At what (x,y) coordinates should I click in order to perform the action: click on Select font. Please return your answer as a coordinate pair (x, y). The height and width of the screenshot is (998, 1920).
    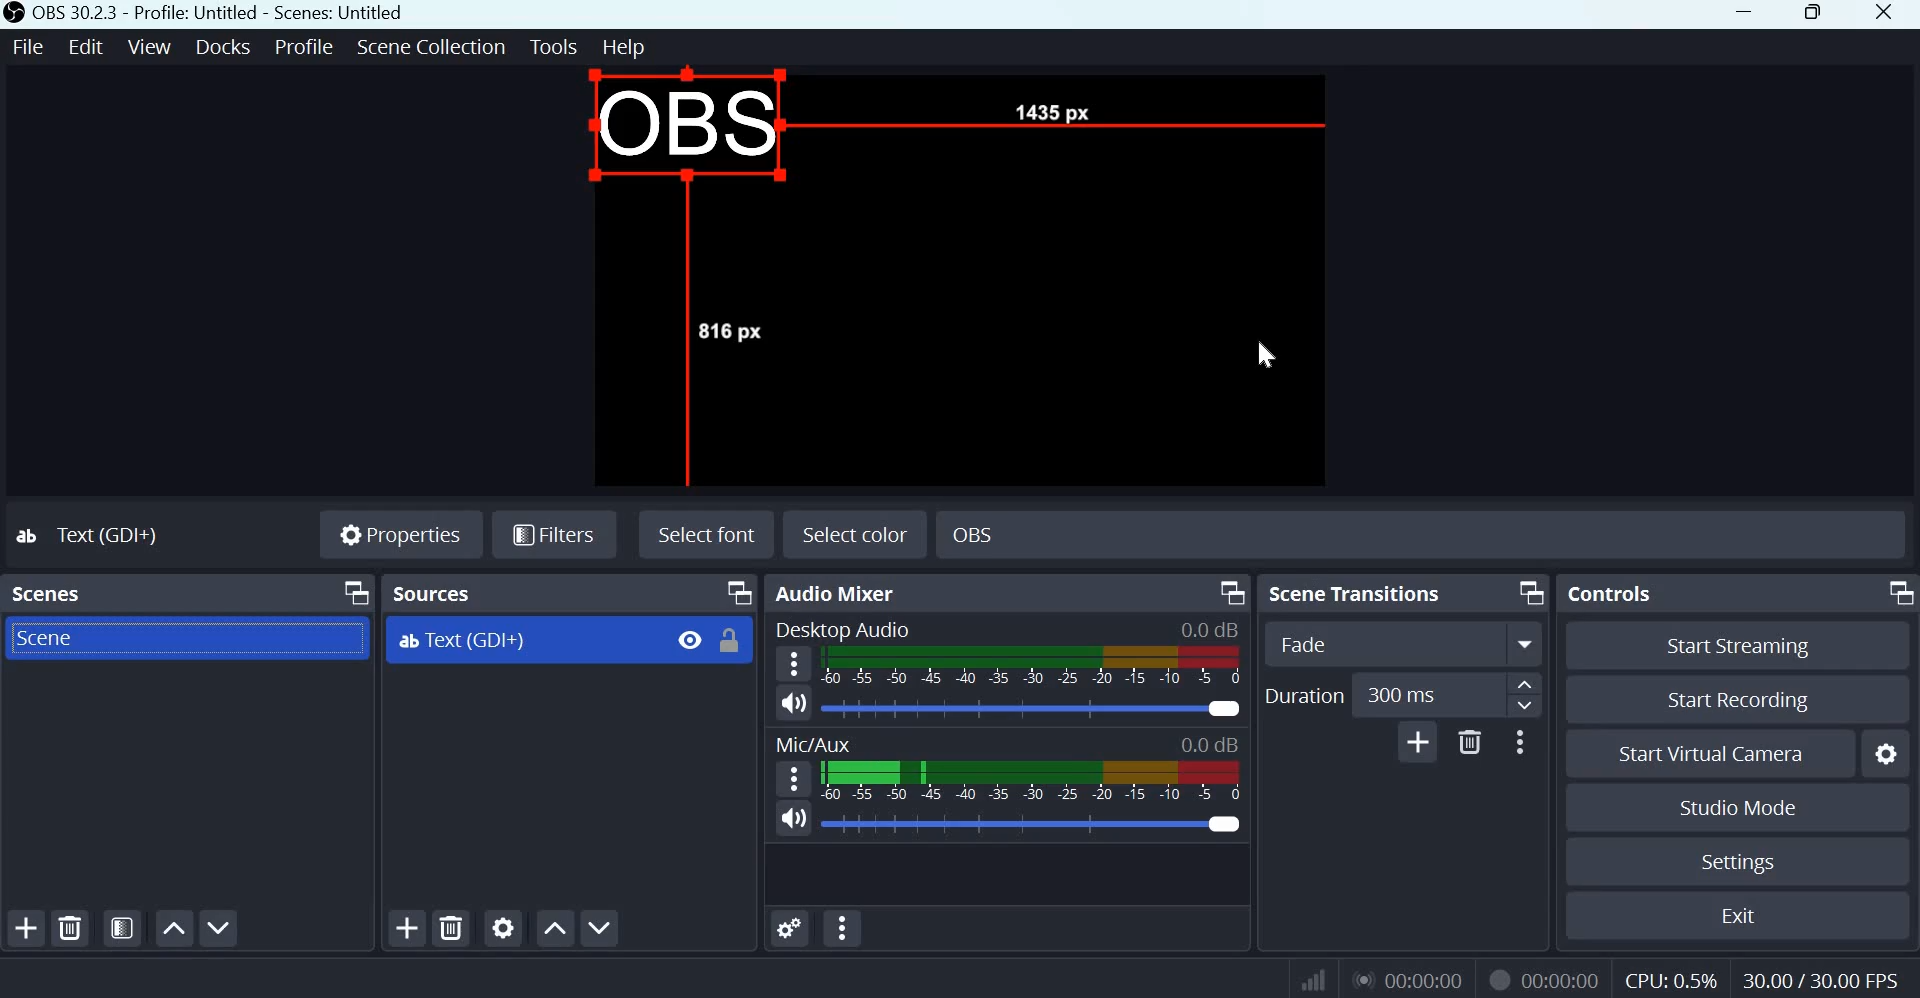
    Looking at the image, I should click on (703, 535).